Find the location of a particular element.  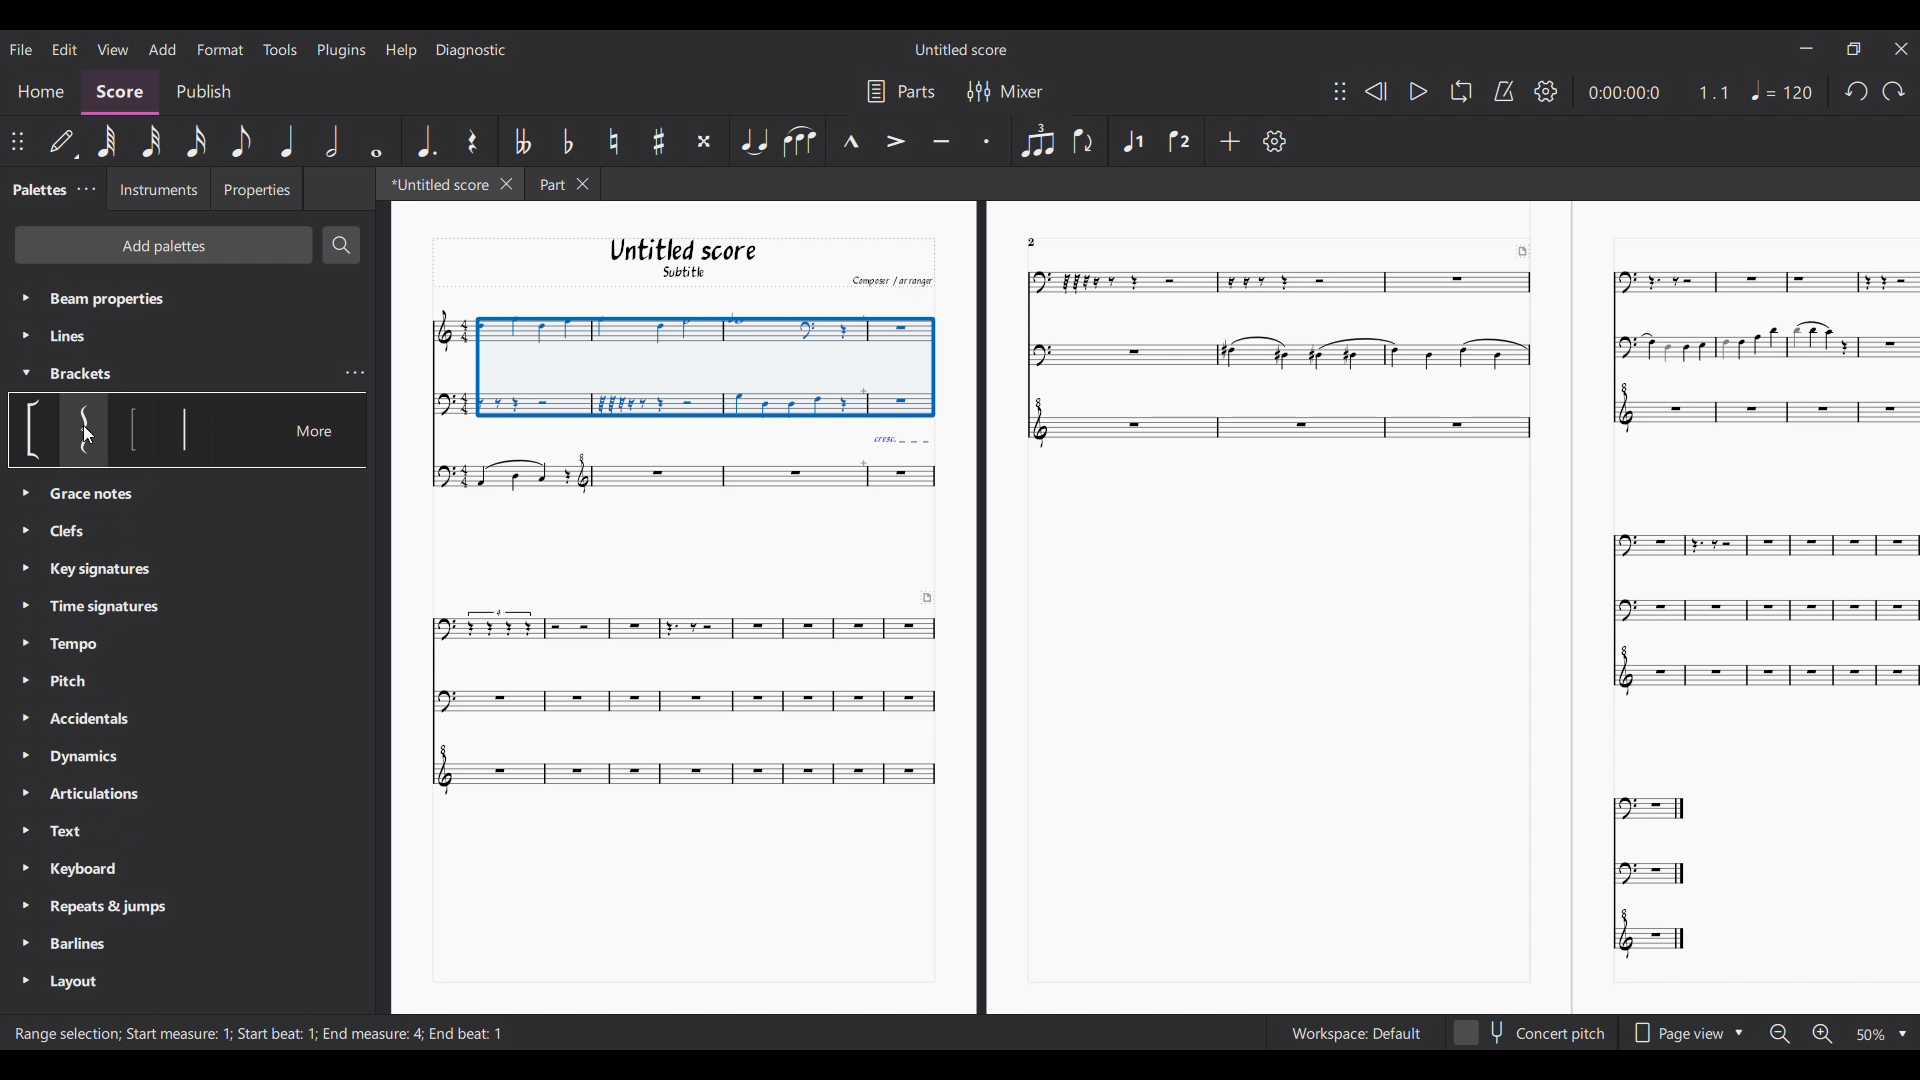

Cursor is located at coordinates (89, 434).